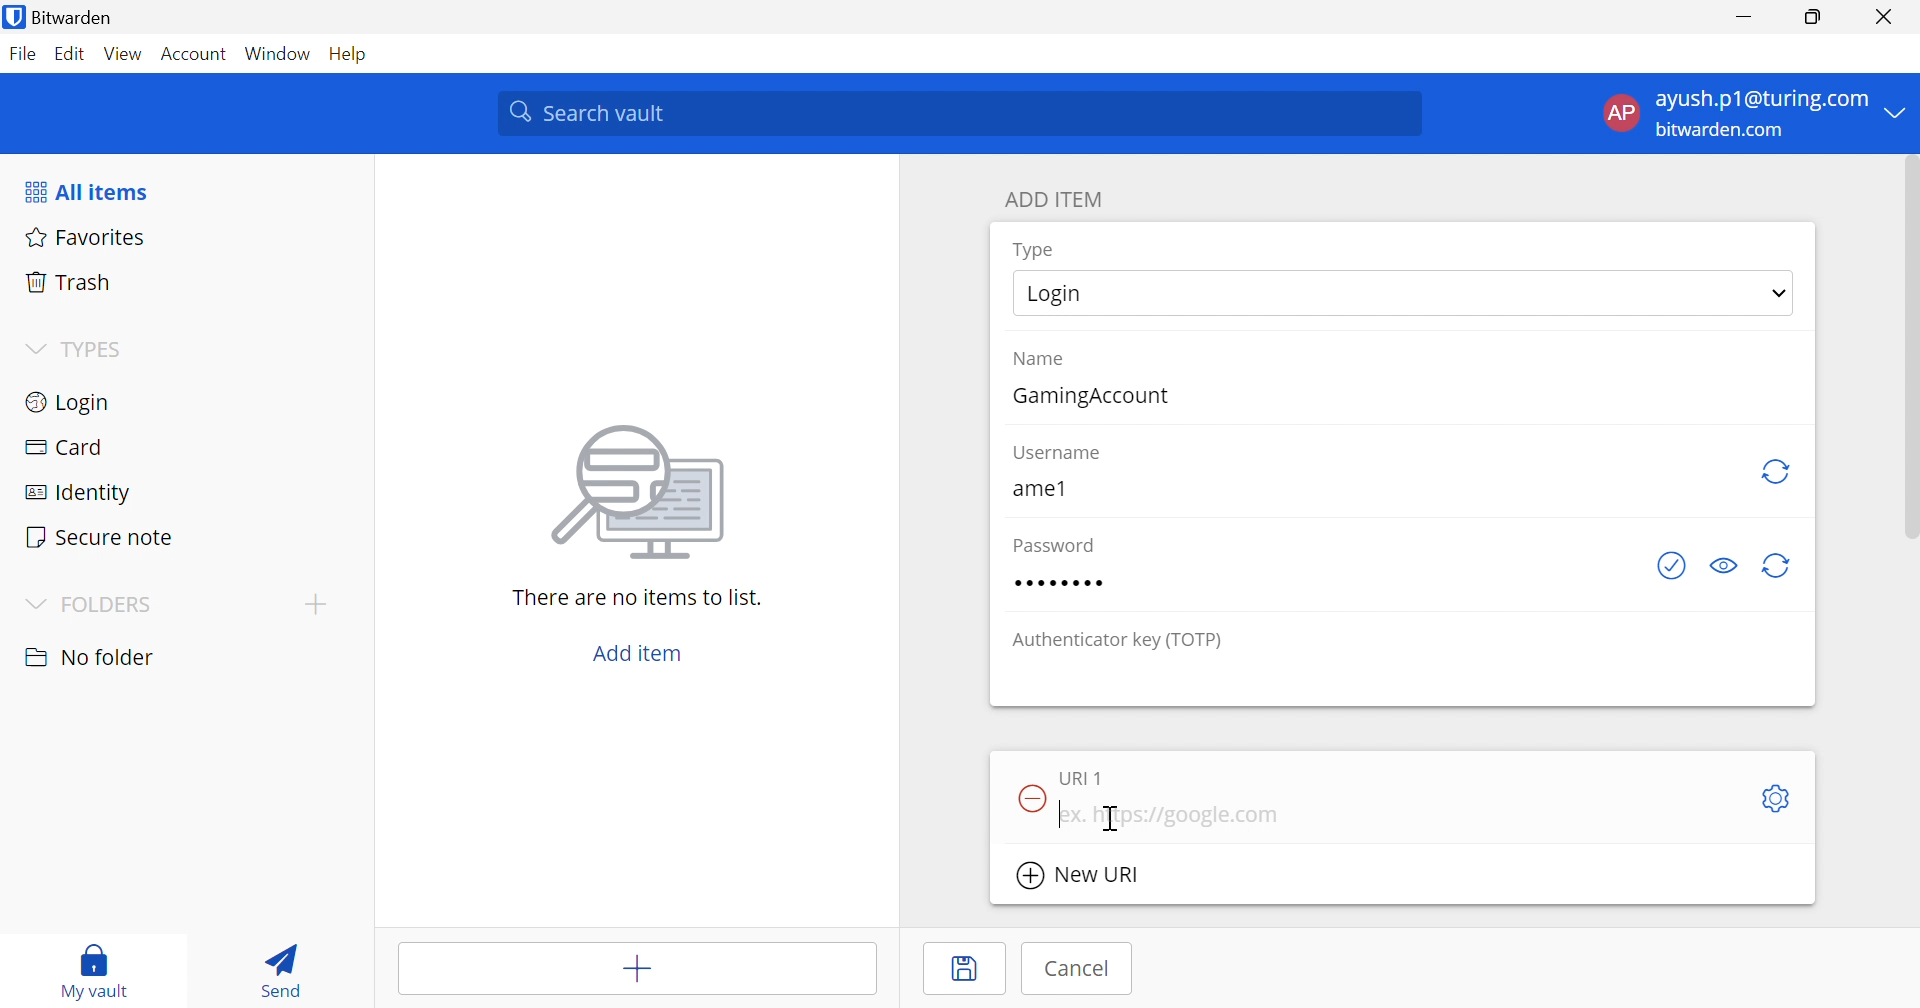  What do you see at coordinates (1066, 585) in the screenshot?
I see `Password` at bounding box center [1066, 585].